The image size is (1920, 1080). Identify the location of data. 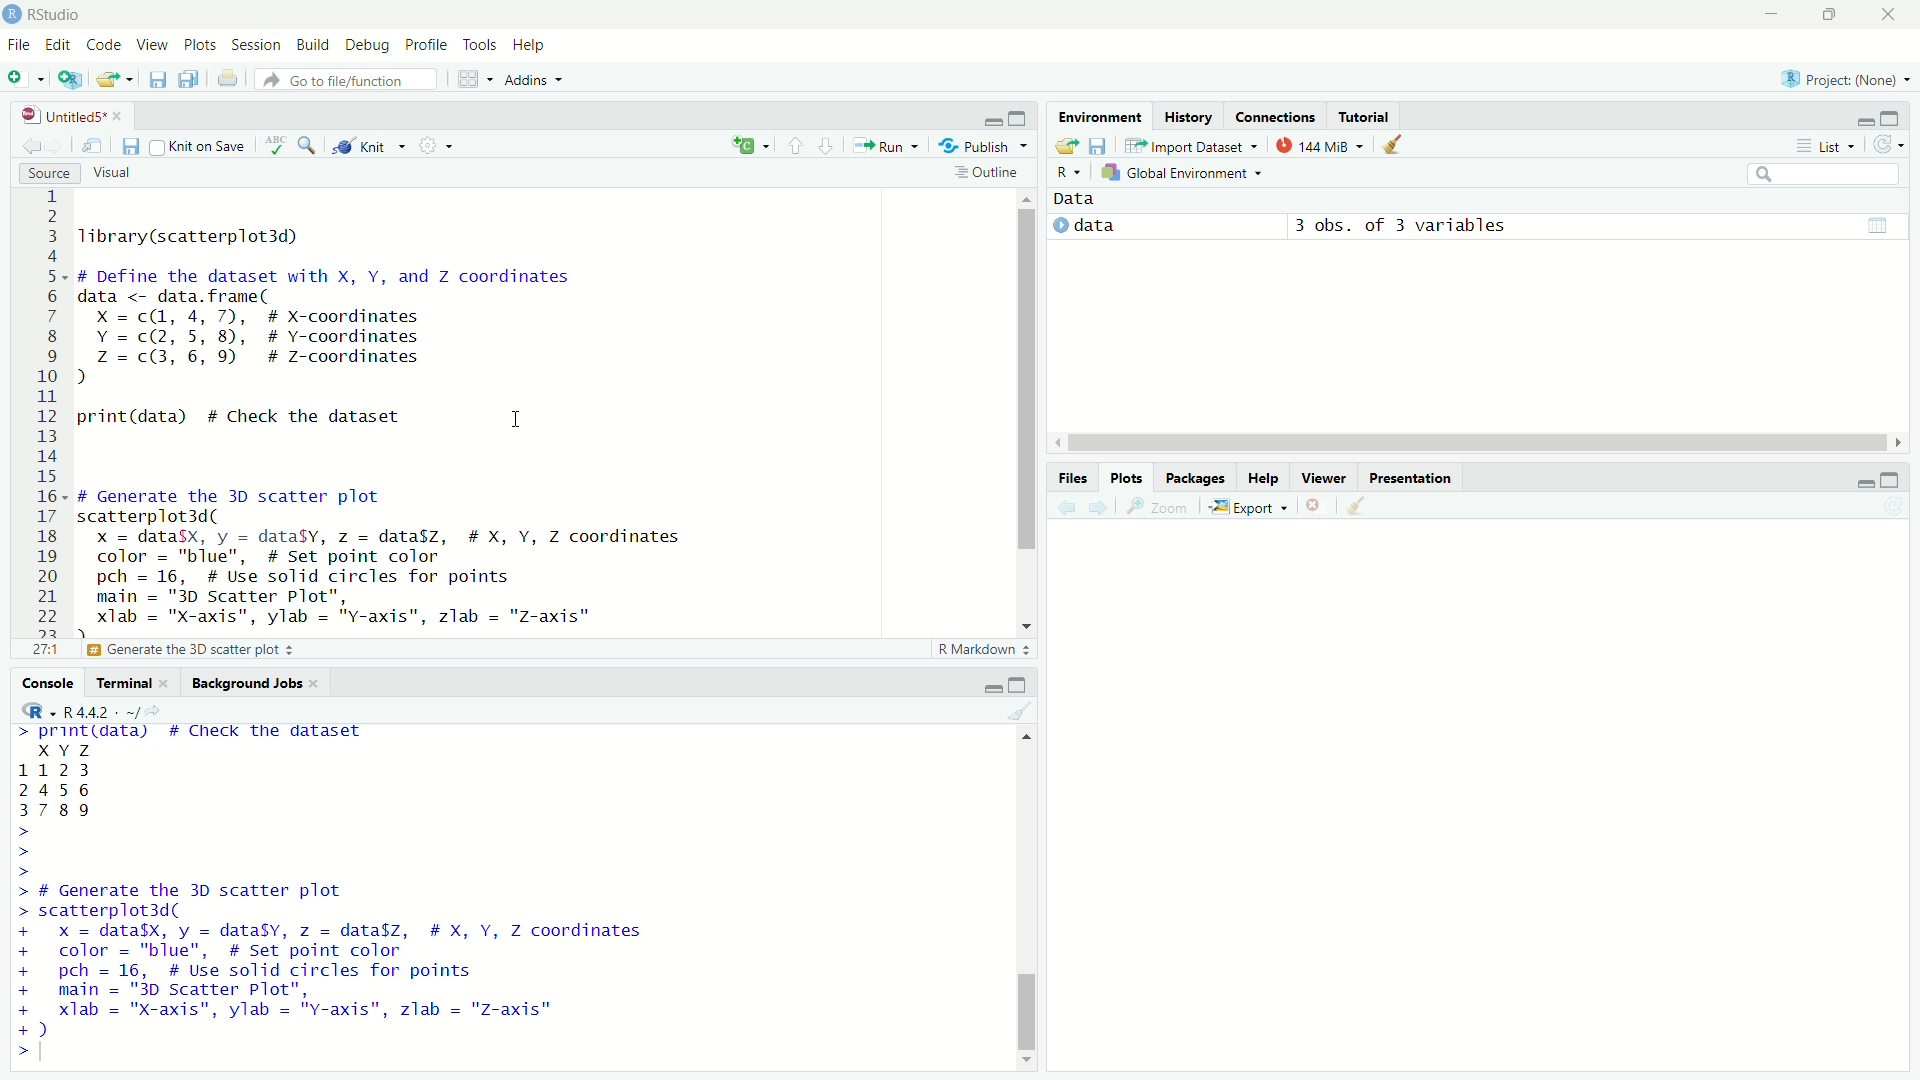
(1102, 228).